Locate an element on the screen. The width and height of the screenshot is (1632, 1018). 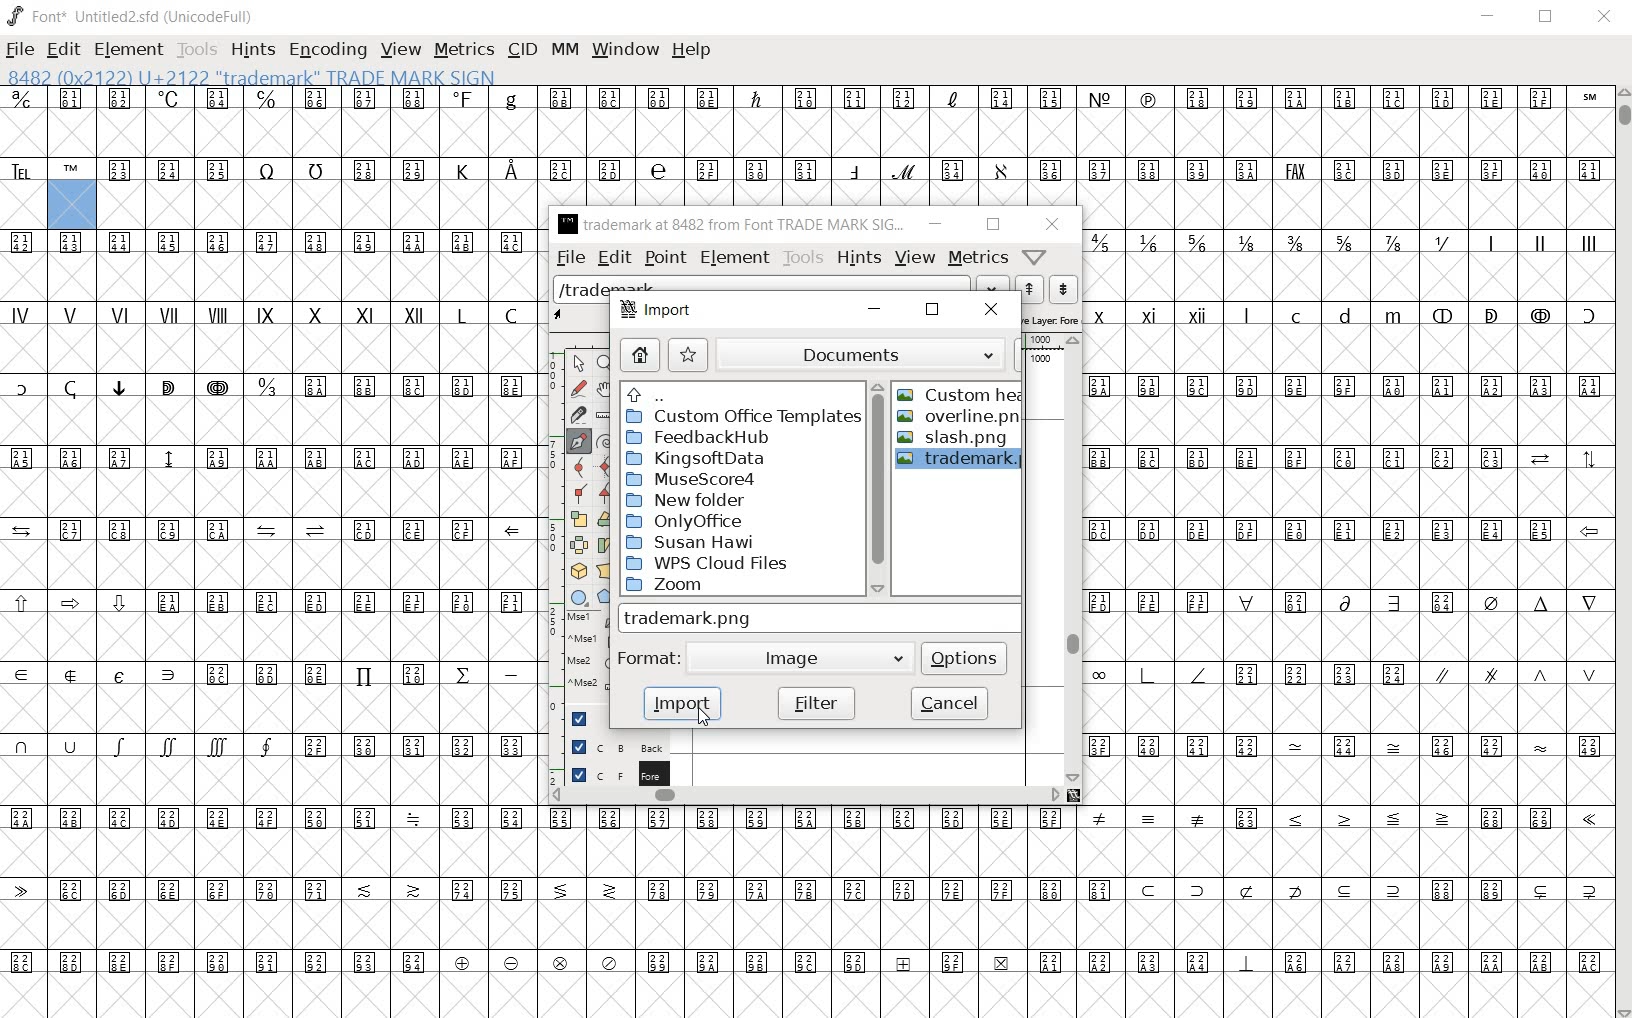
RESTORE is located at coordinates (1545, 19).